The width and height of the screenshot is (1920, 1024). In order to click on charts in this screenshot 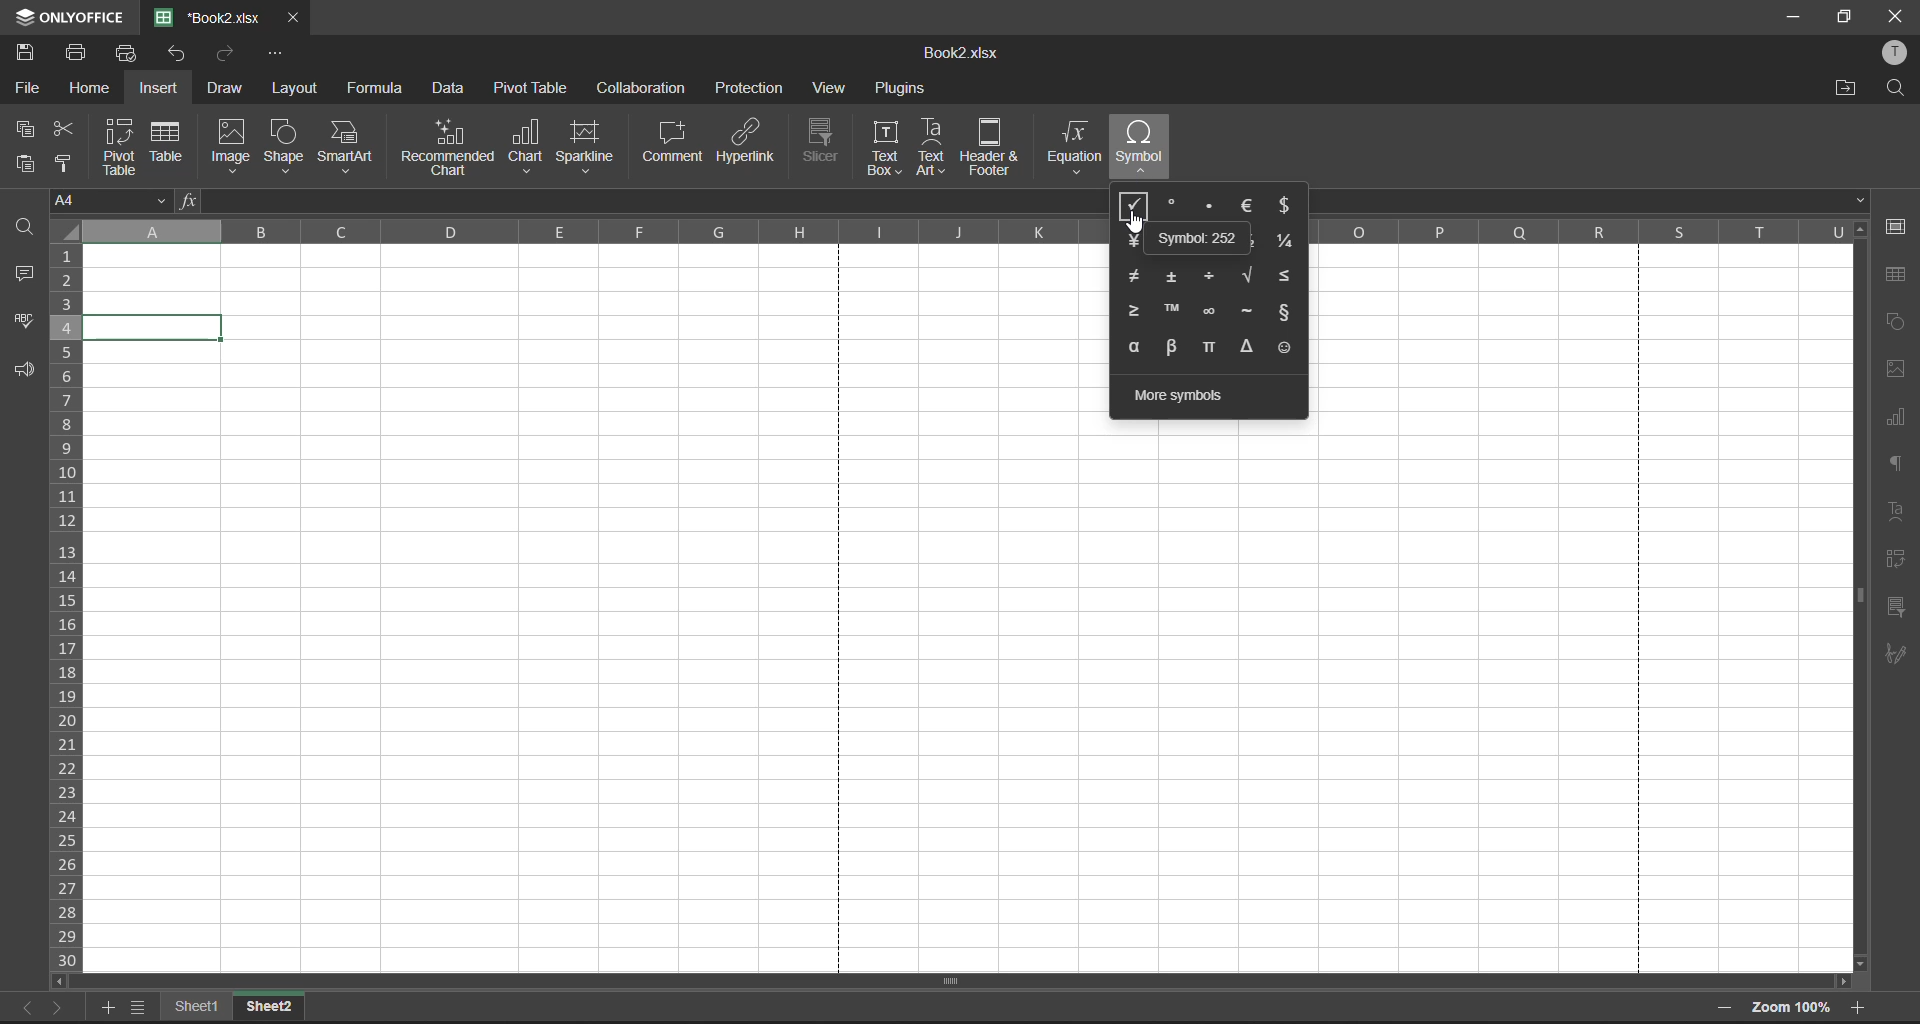, I will do `click(1899, 419)`.